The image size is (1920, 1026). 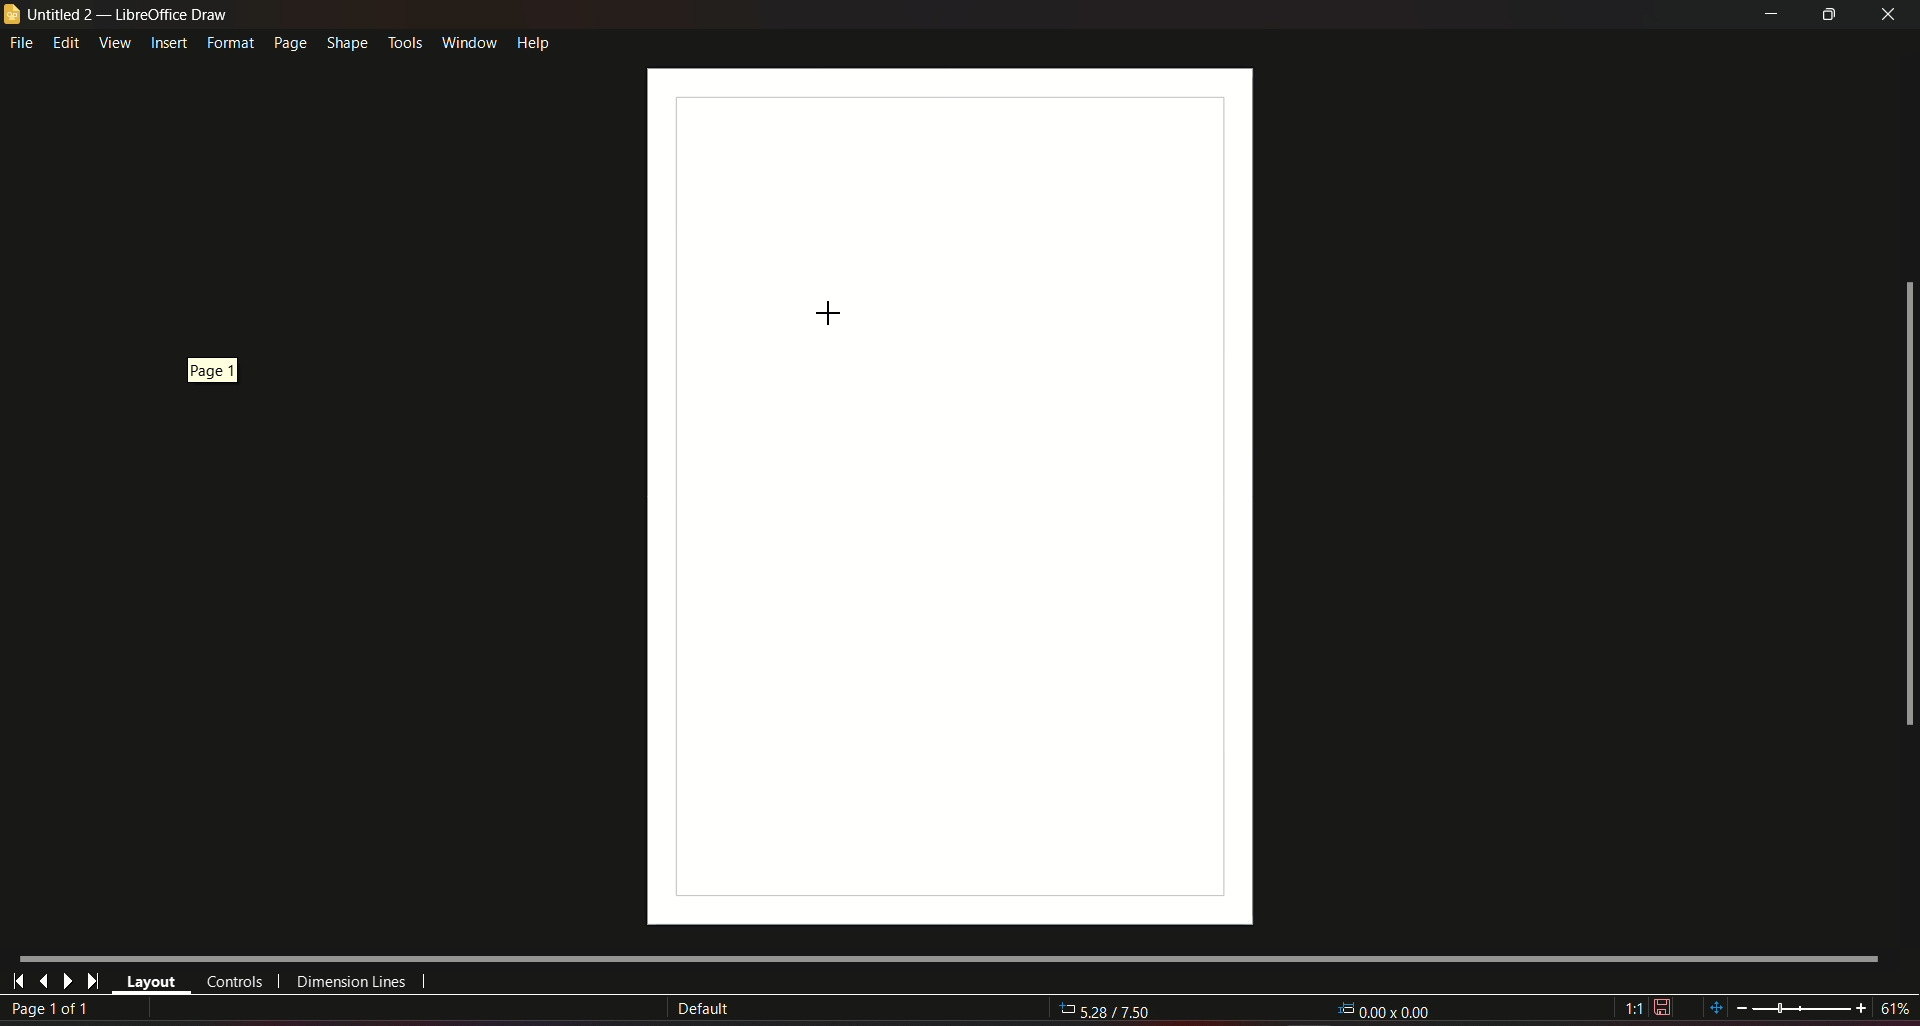 What do you see at coordinates (1828, 15) in the screenshot?
I see `minimize/maximize` at bounding box center [1828, 15].